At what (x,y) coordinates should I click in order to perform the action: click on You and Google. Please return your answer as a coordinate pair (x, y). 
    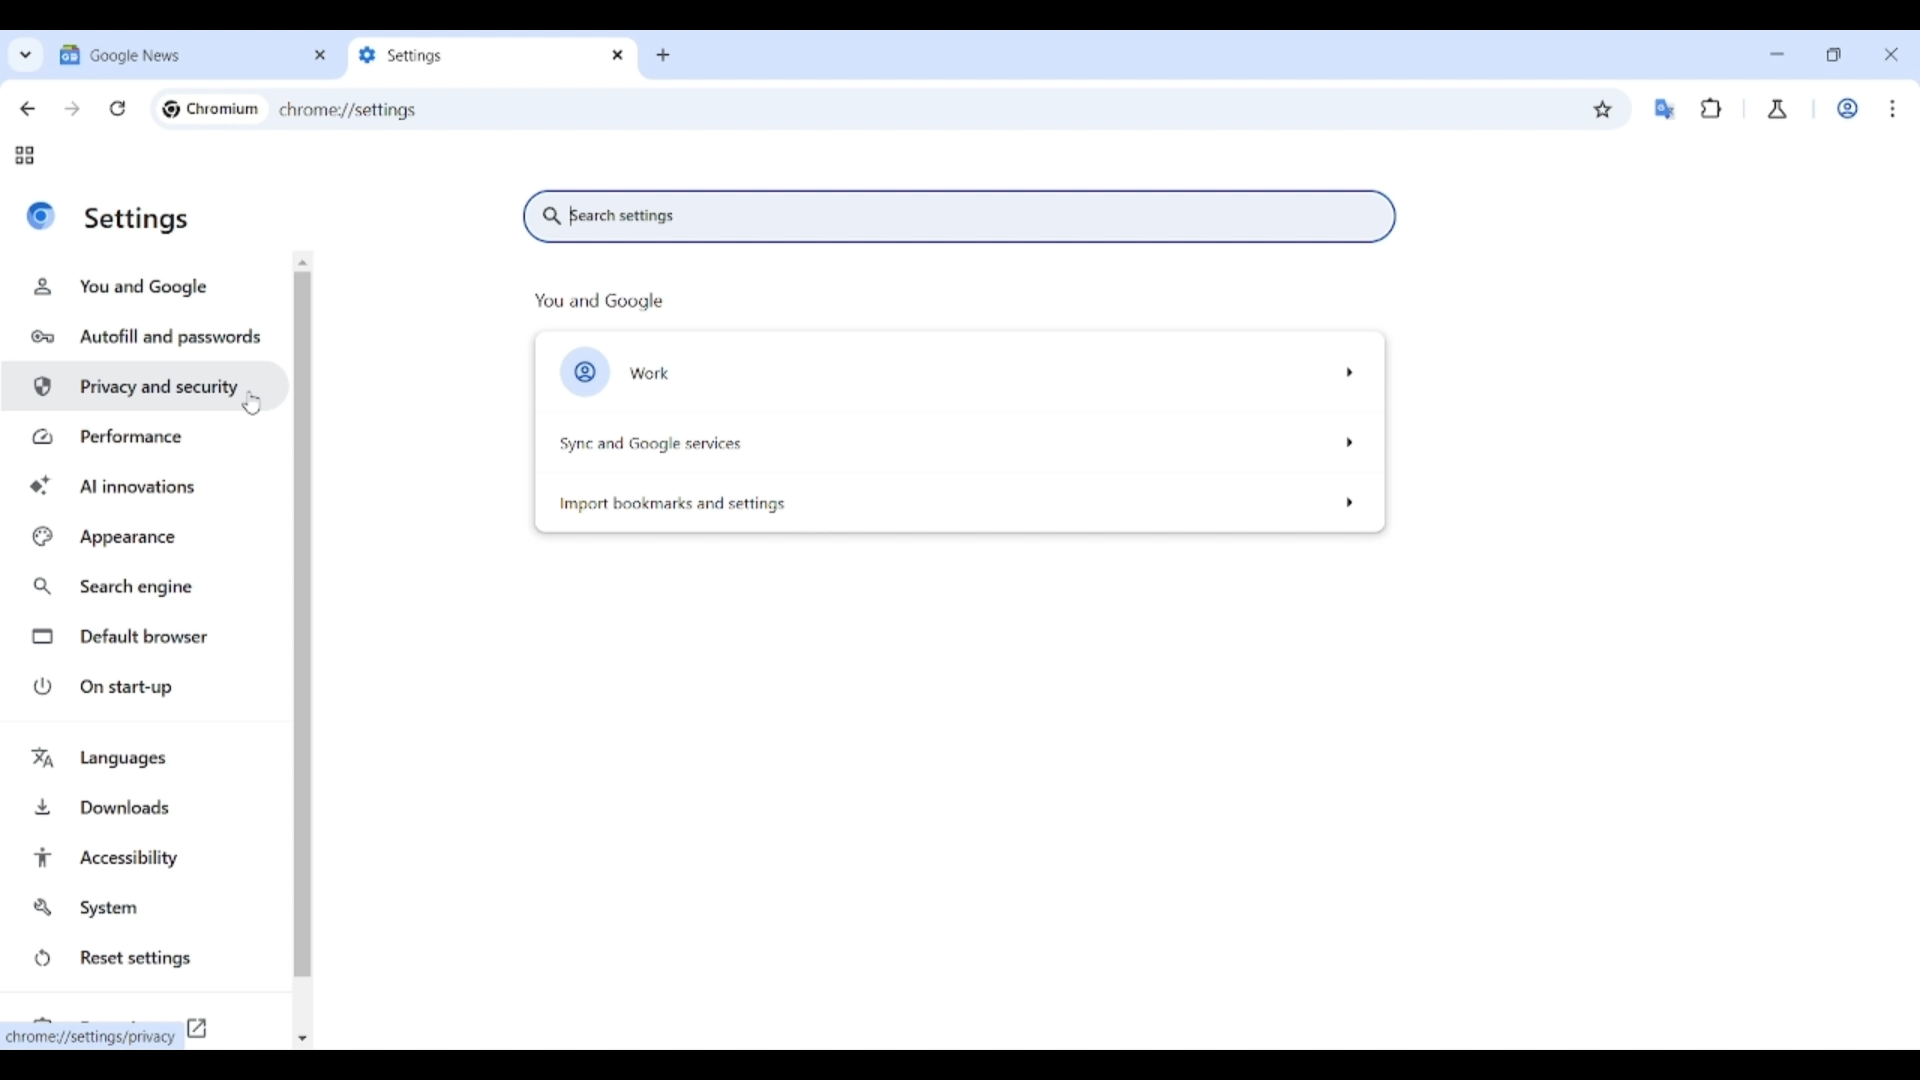
    Looking at the image, I should click on (599, 302).